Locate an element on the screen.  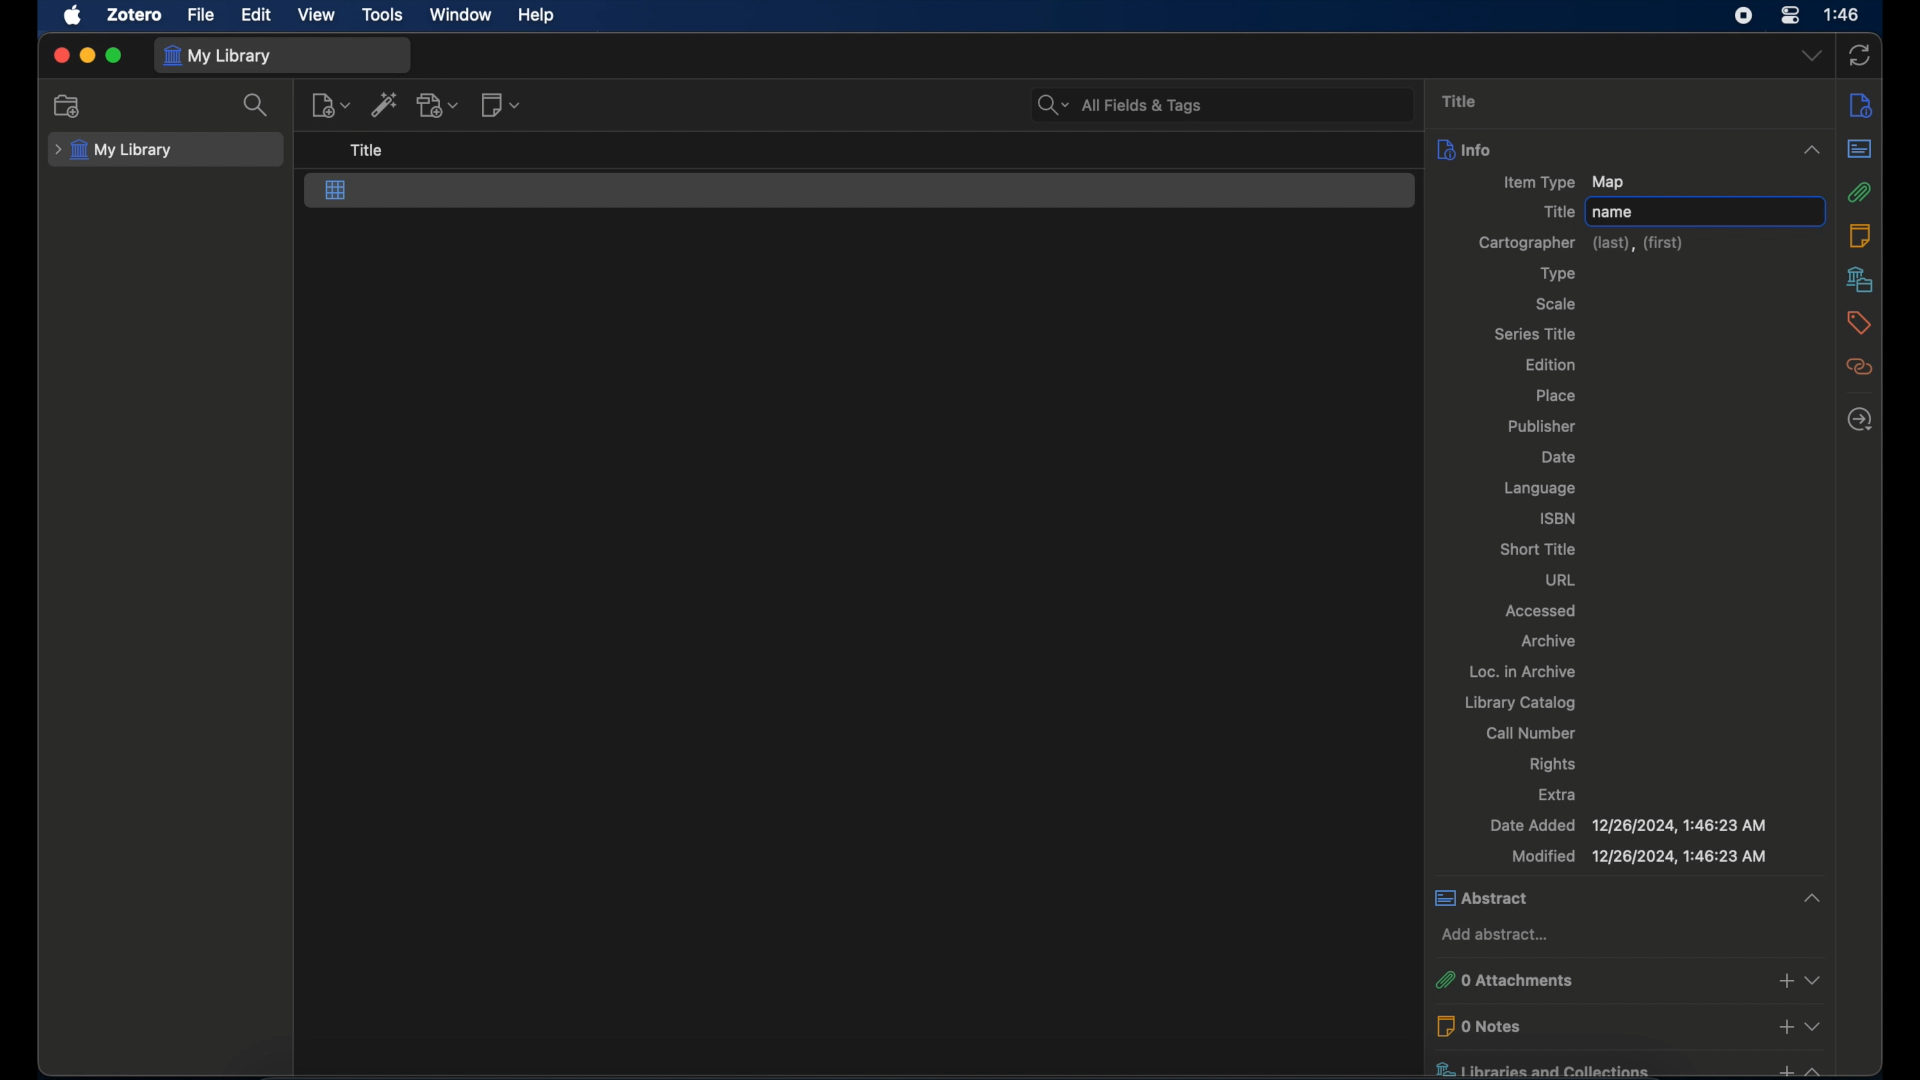
series title is located at coordinates (1535, 333).